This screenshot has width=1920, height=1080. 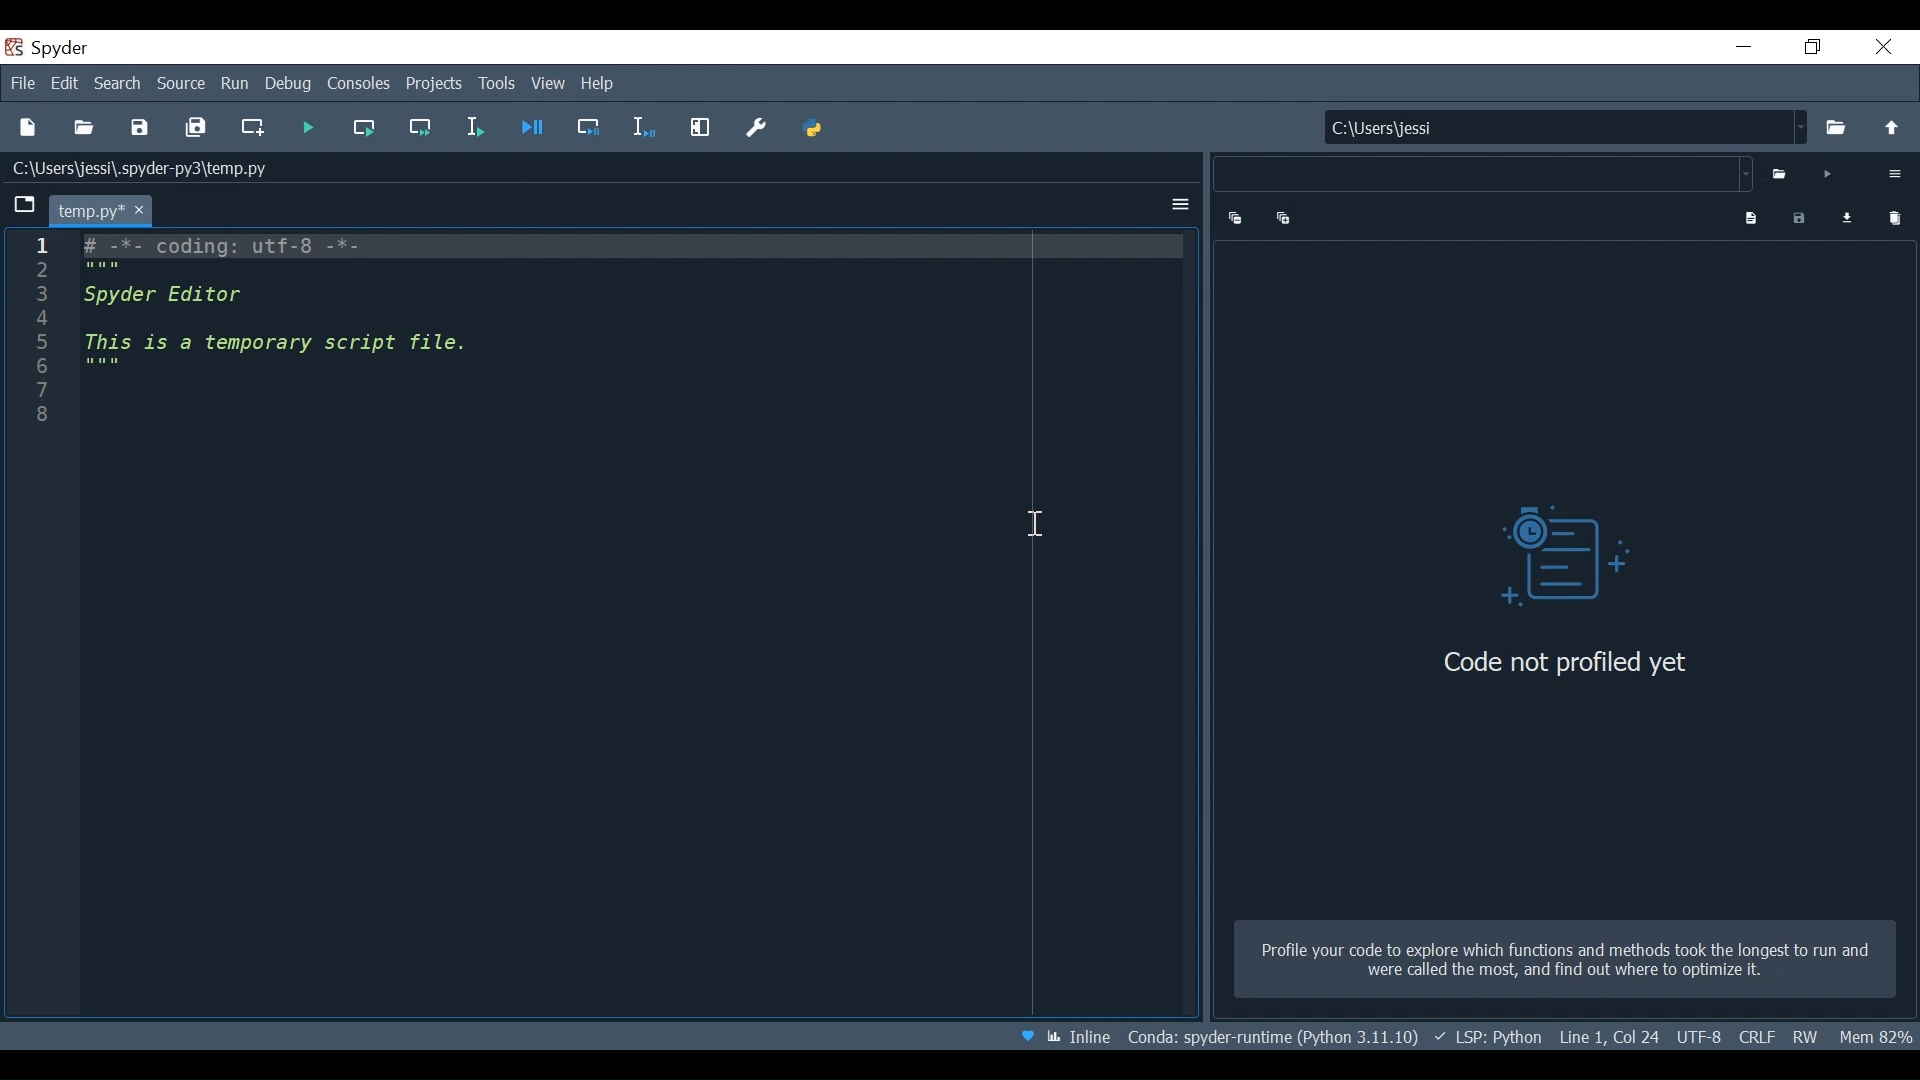 I want to click on Help Spyder, so click(x=1023, y=1033).